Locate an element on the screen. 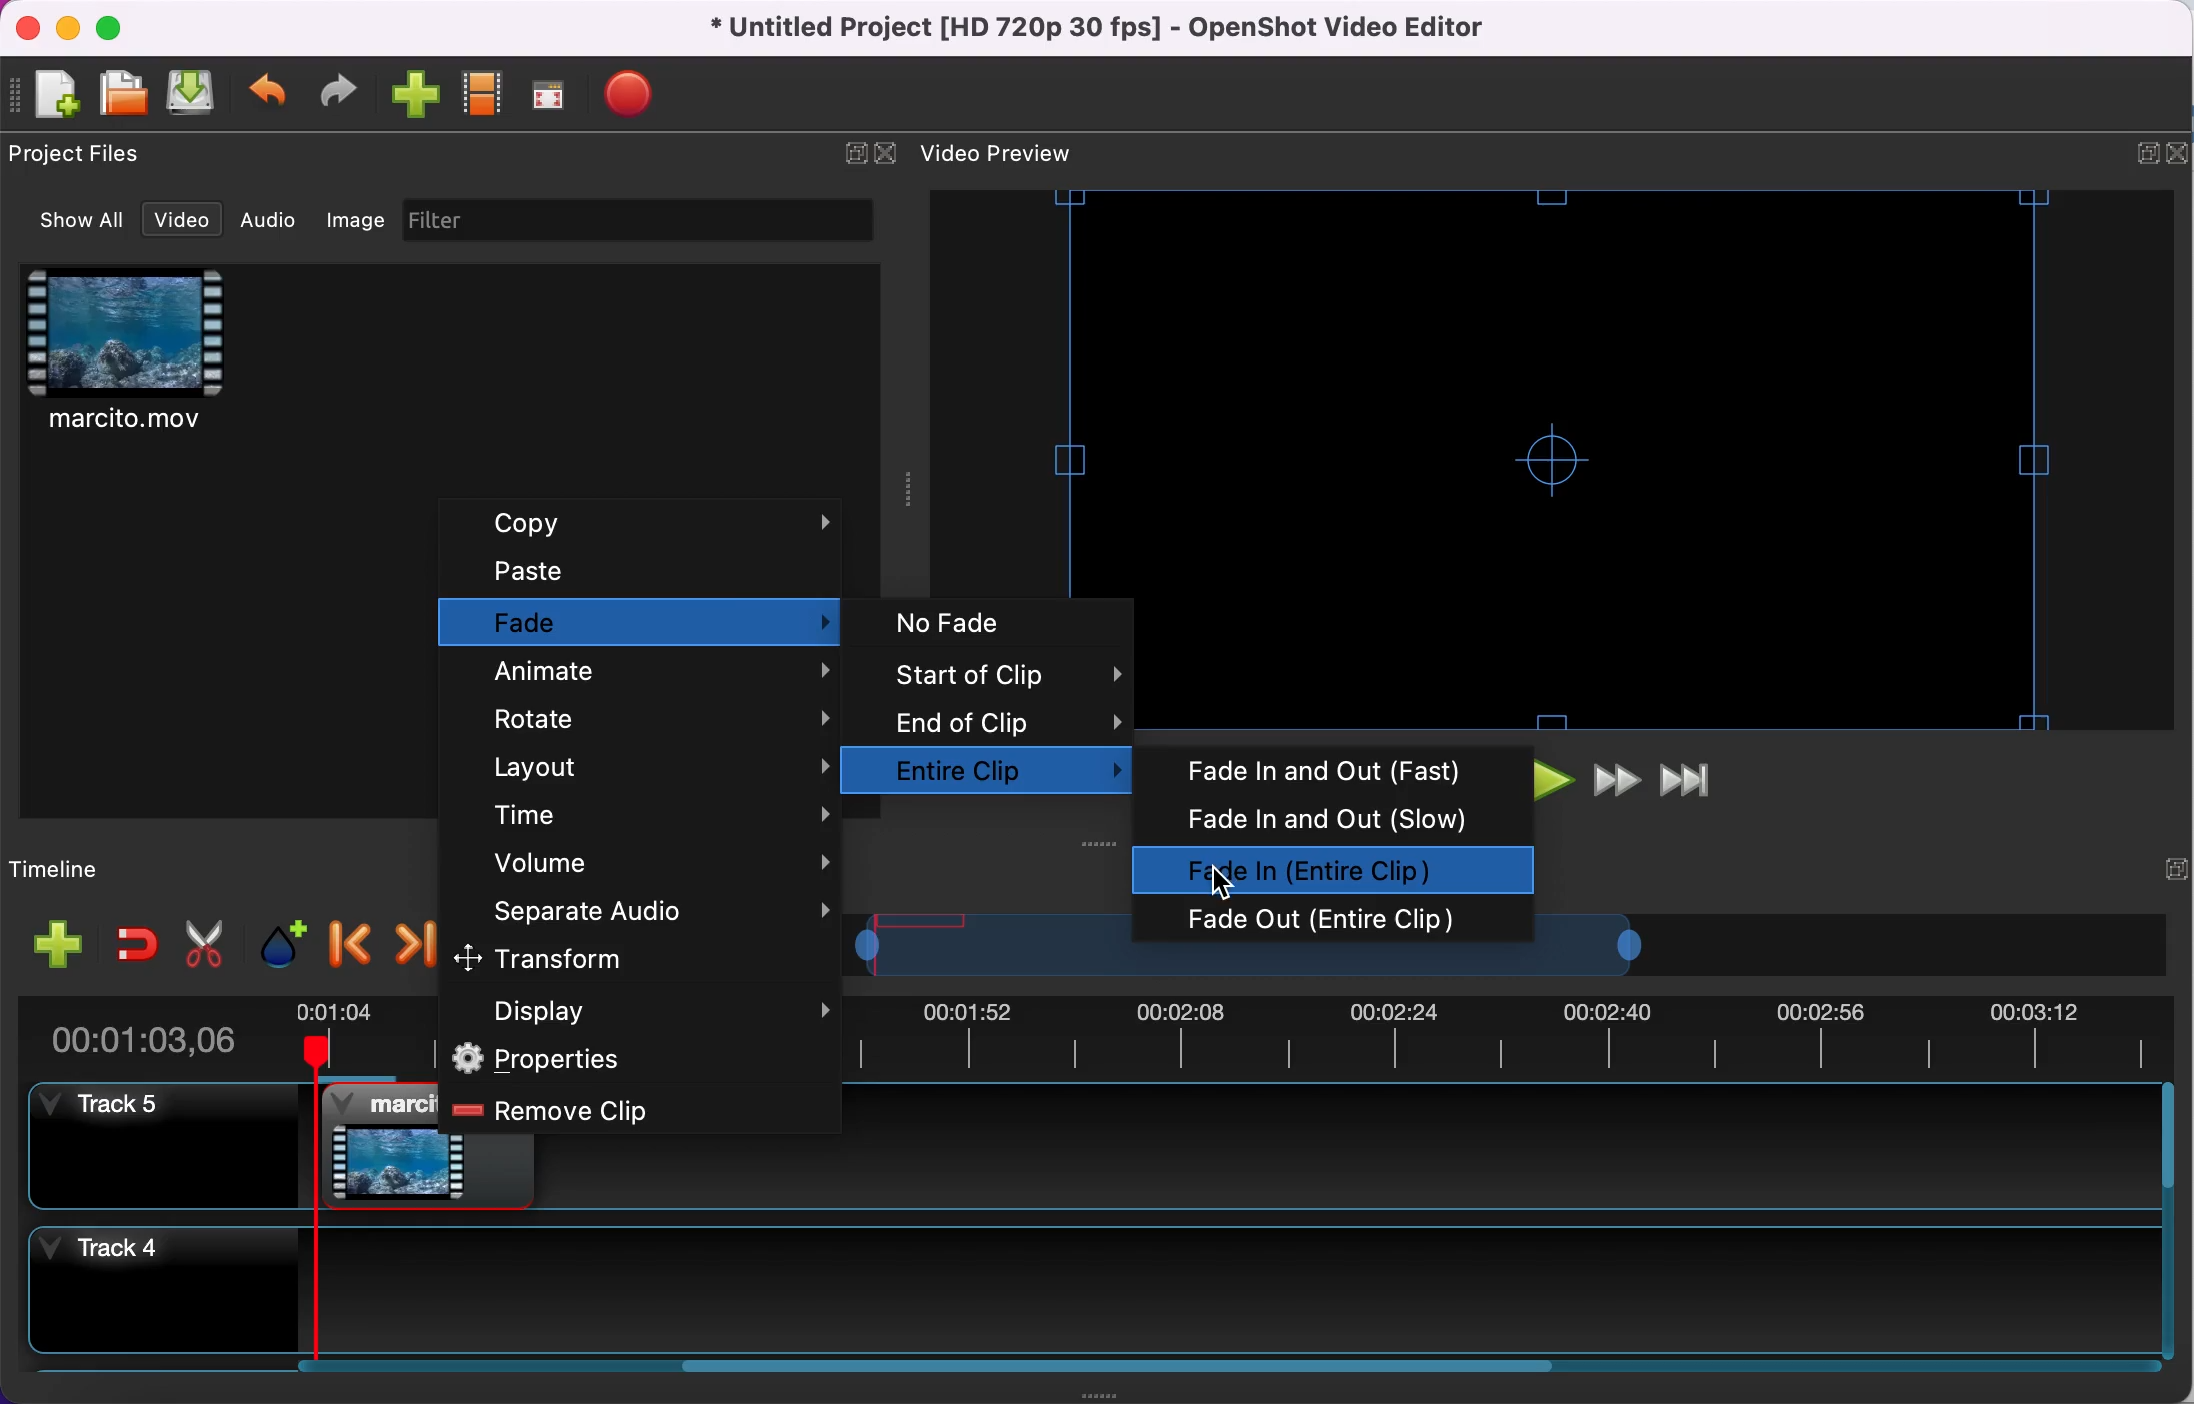 Image resolution: width=2194 pixels, height=1404 pixels. filter is located at coordinates (643, 220).